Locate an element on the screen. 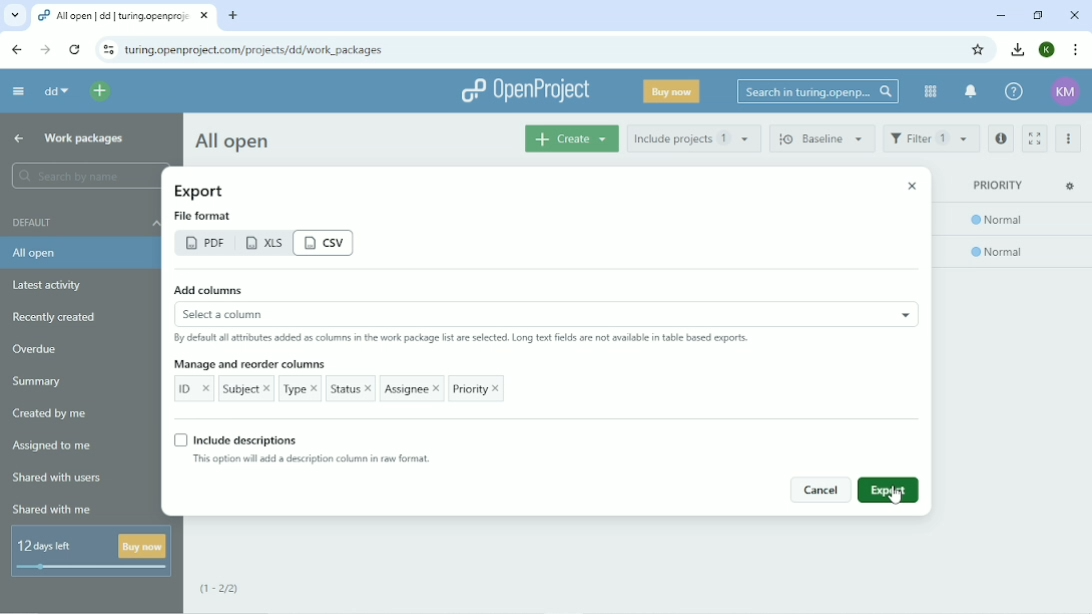 The width and height of the screenshot is (1092, 614). Create is located at coordinates (572, 138).